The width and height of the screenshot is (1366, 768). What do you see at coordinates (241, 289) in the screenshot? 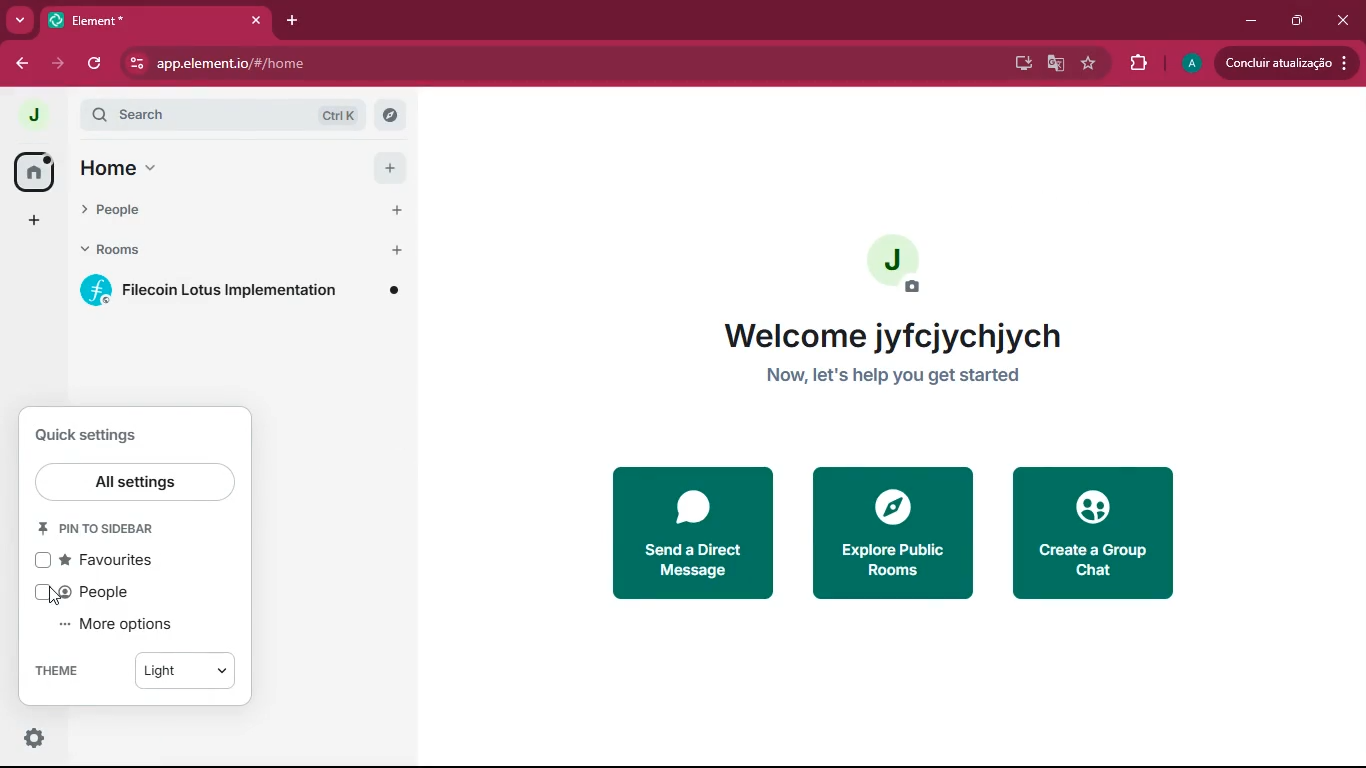
I see `room` at bounding box center [241, 289].